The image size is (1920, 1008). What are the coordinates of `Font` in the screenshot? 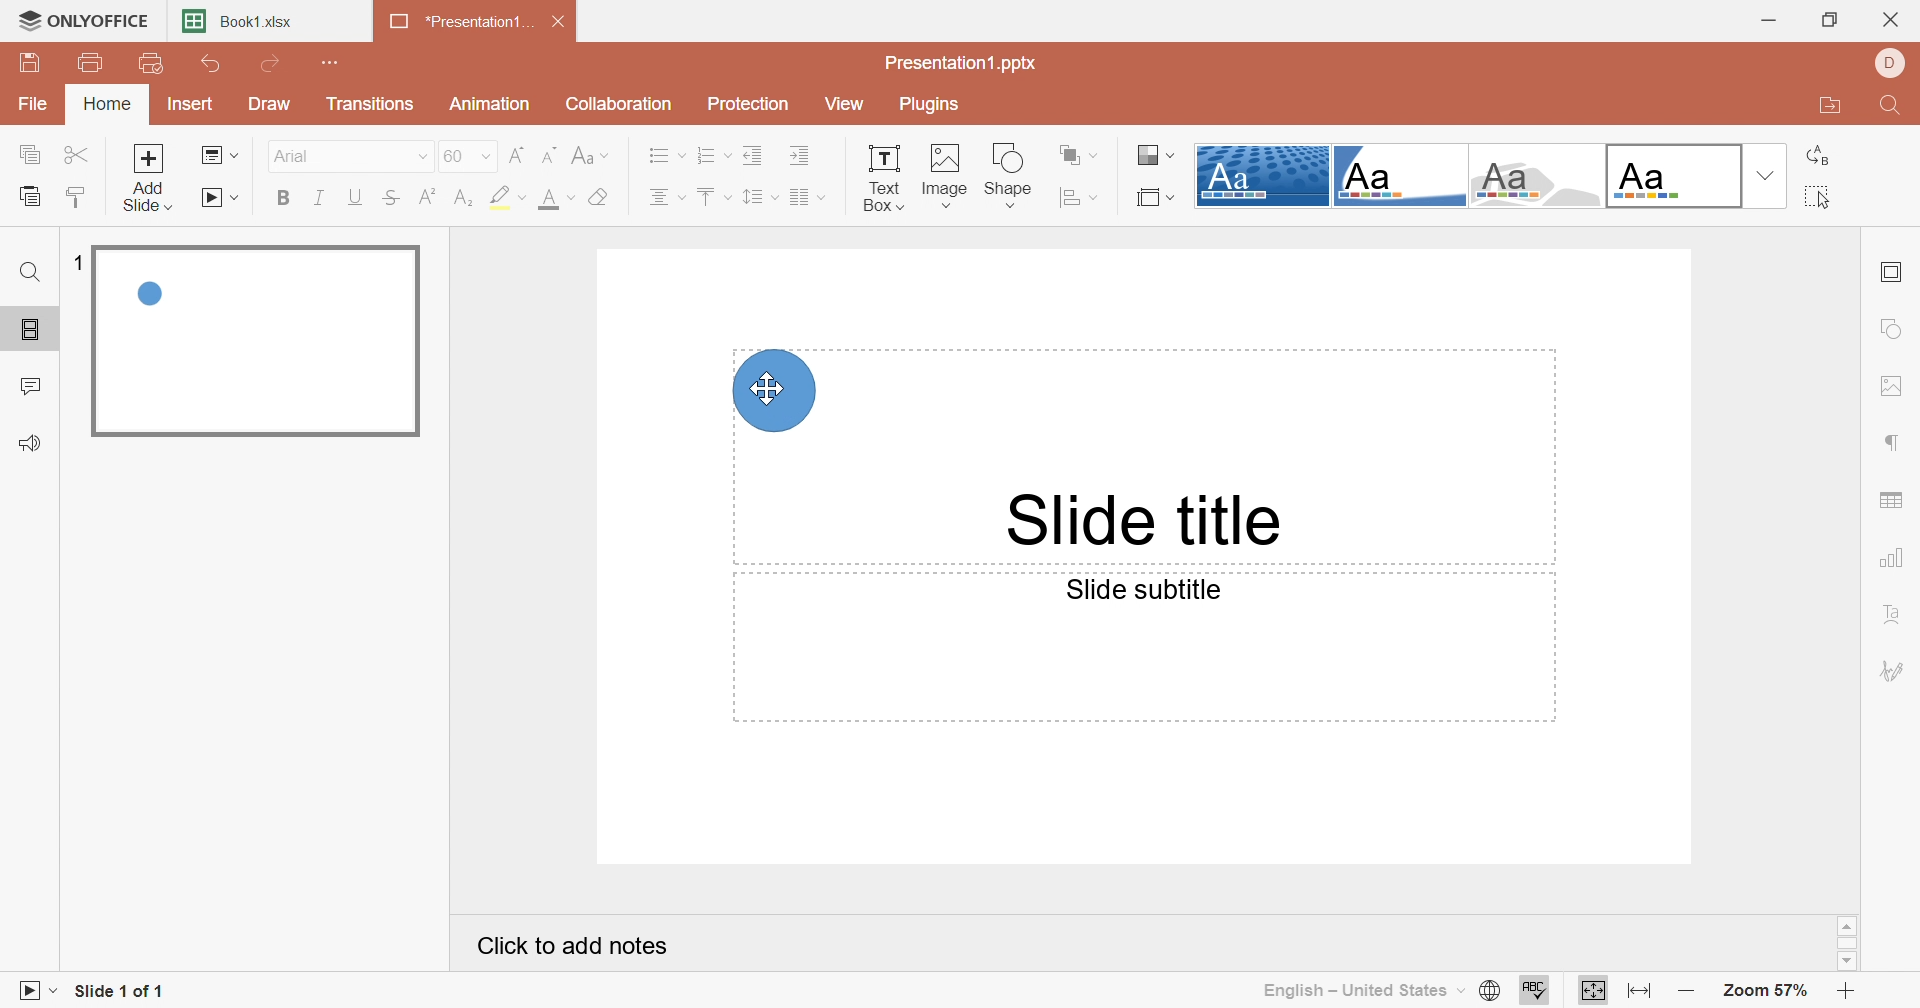 It's located at (340, 154).